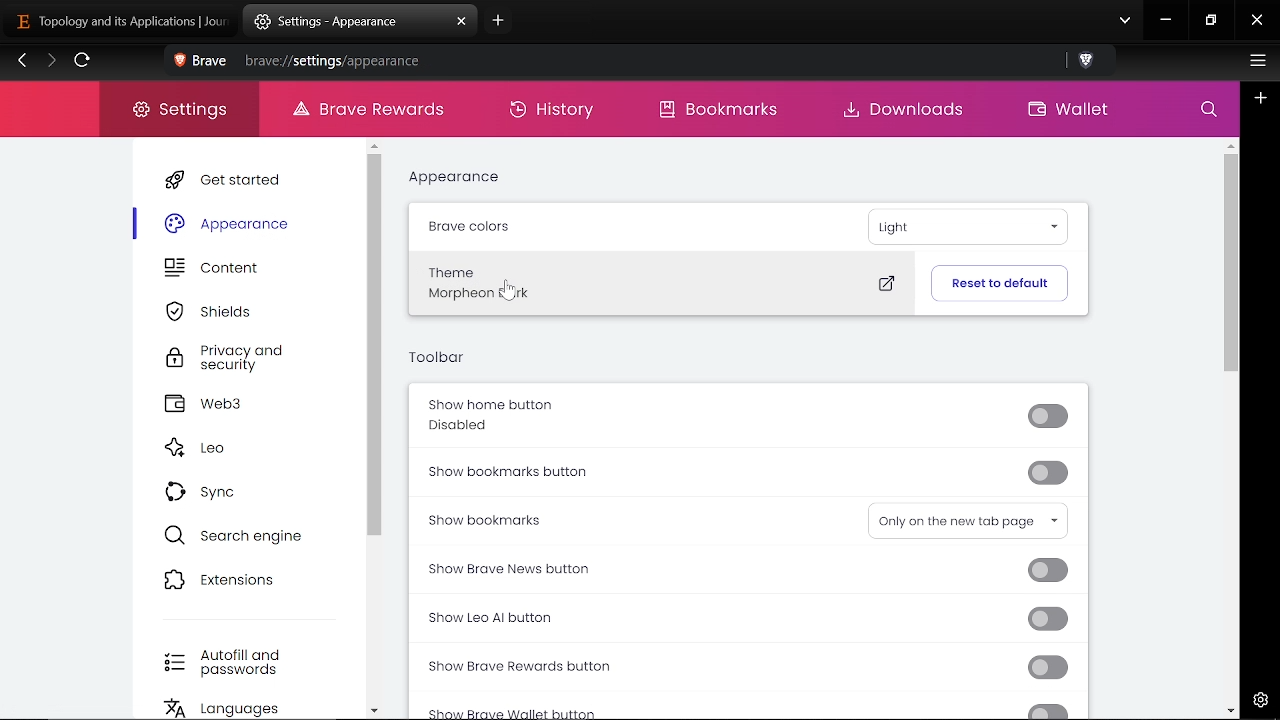 The height and width of the screenshot is (720, 1280). Describe the element at coordinates (744, 413) in the screenshot. I see `Show hoe button` at that location.